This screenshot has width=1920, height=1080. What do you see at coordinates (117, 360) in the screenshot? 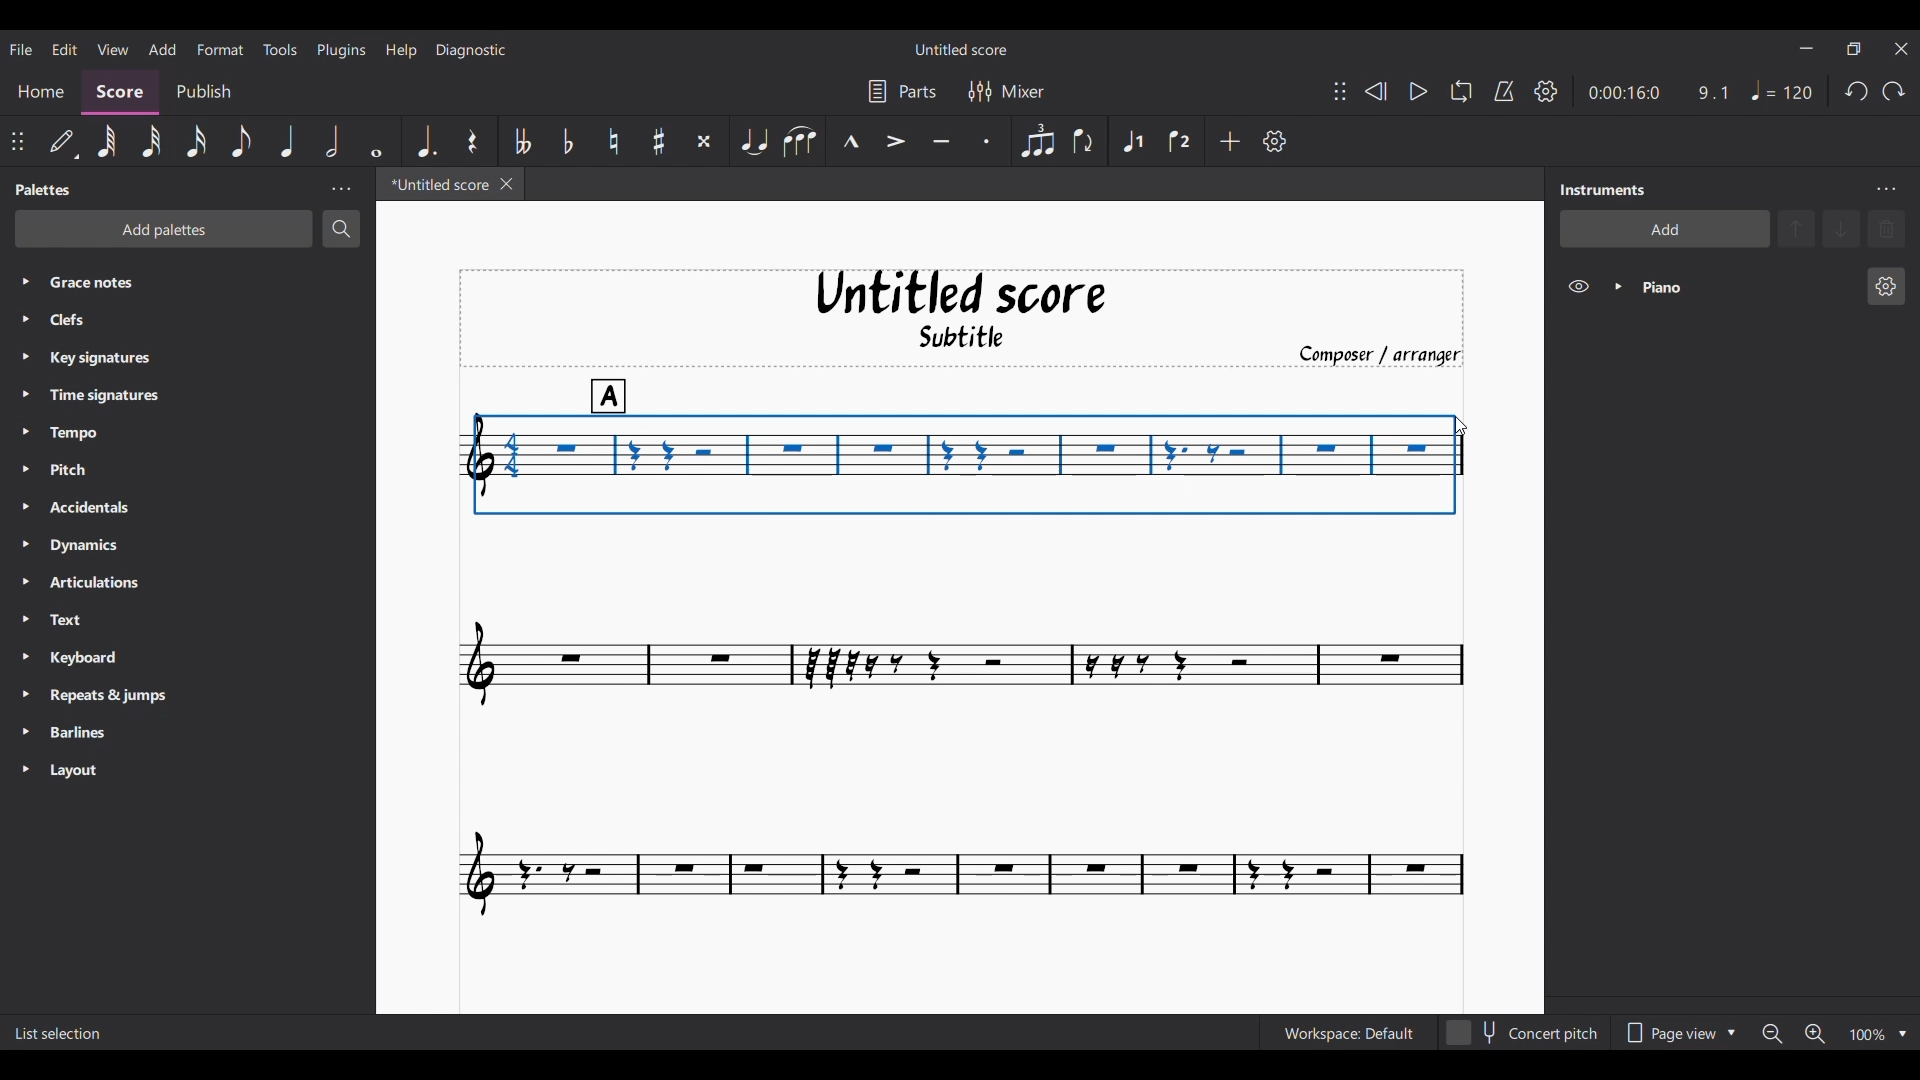
I see `Key signatures.` at bounding box center [117, 360].